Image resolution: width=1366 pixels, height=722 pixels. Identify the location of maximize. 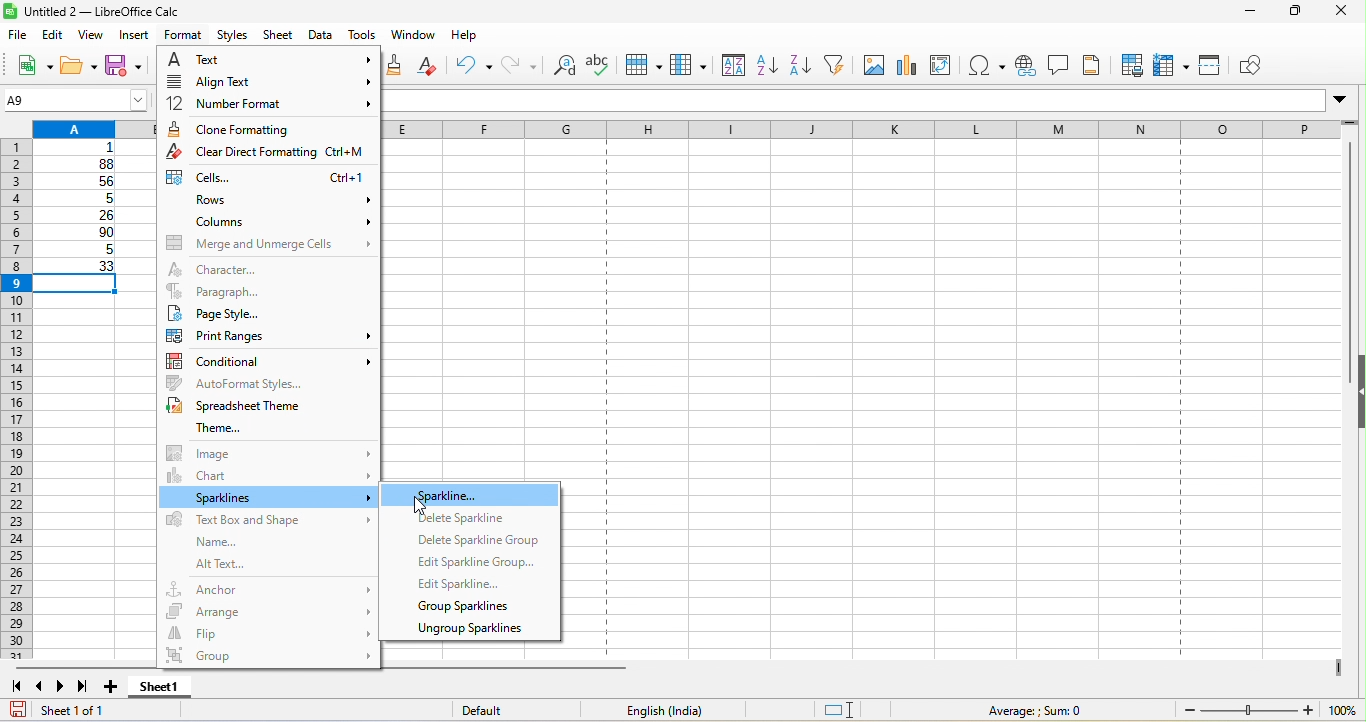
(1288, 13).